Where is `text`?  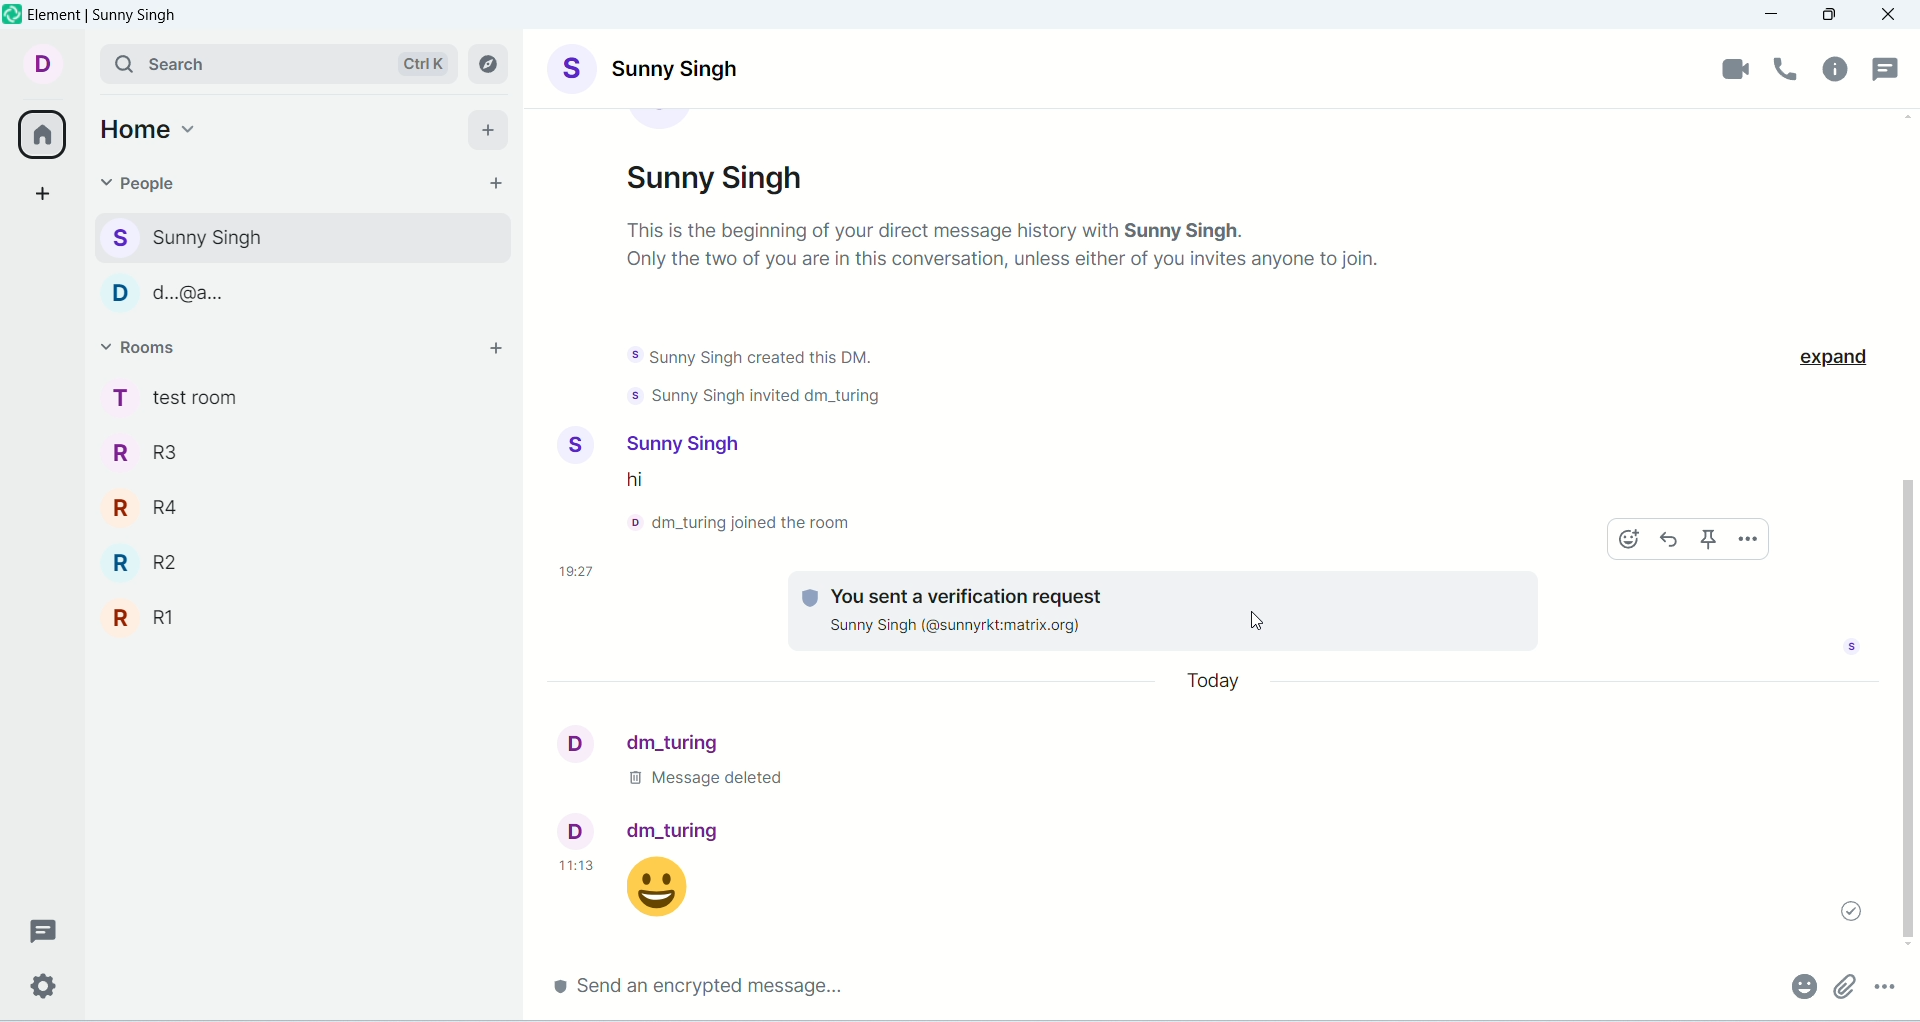 text is located at coordinates (745, 367).